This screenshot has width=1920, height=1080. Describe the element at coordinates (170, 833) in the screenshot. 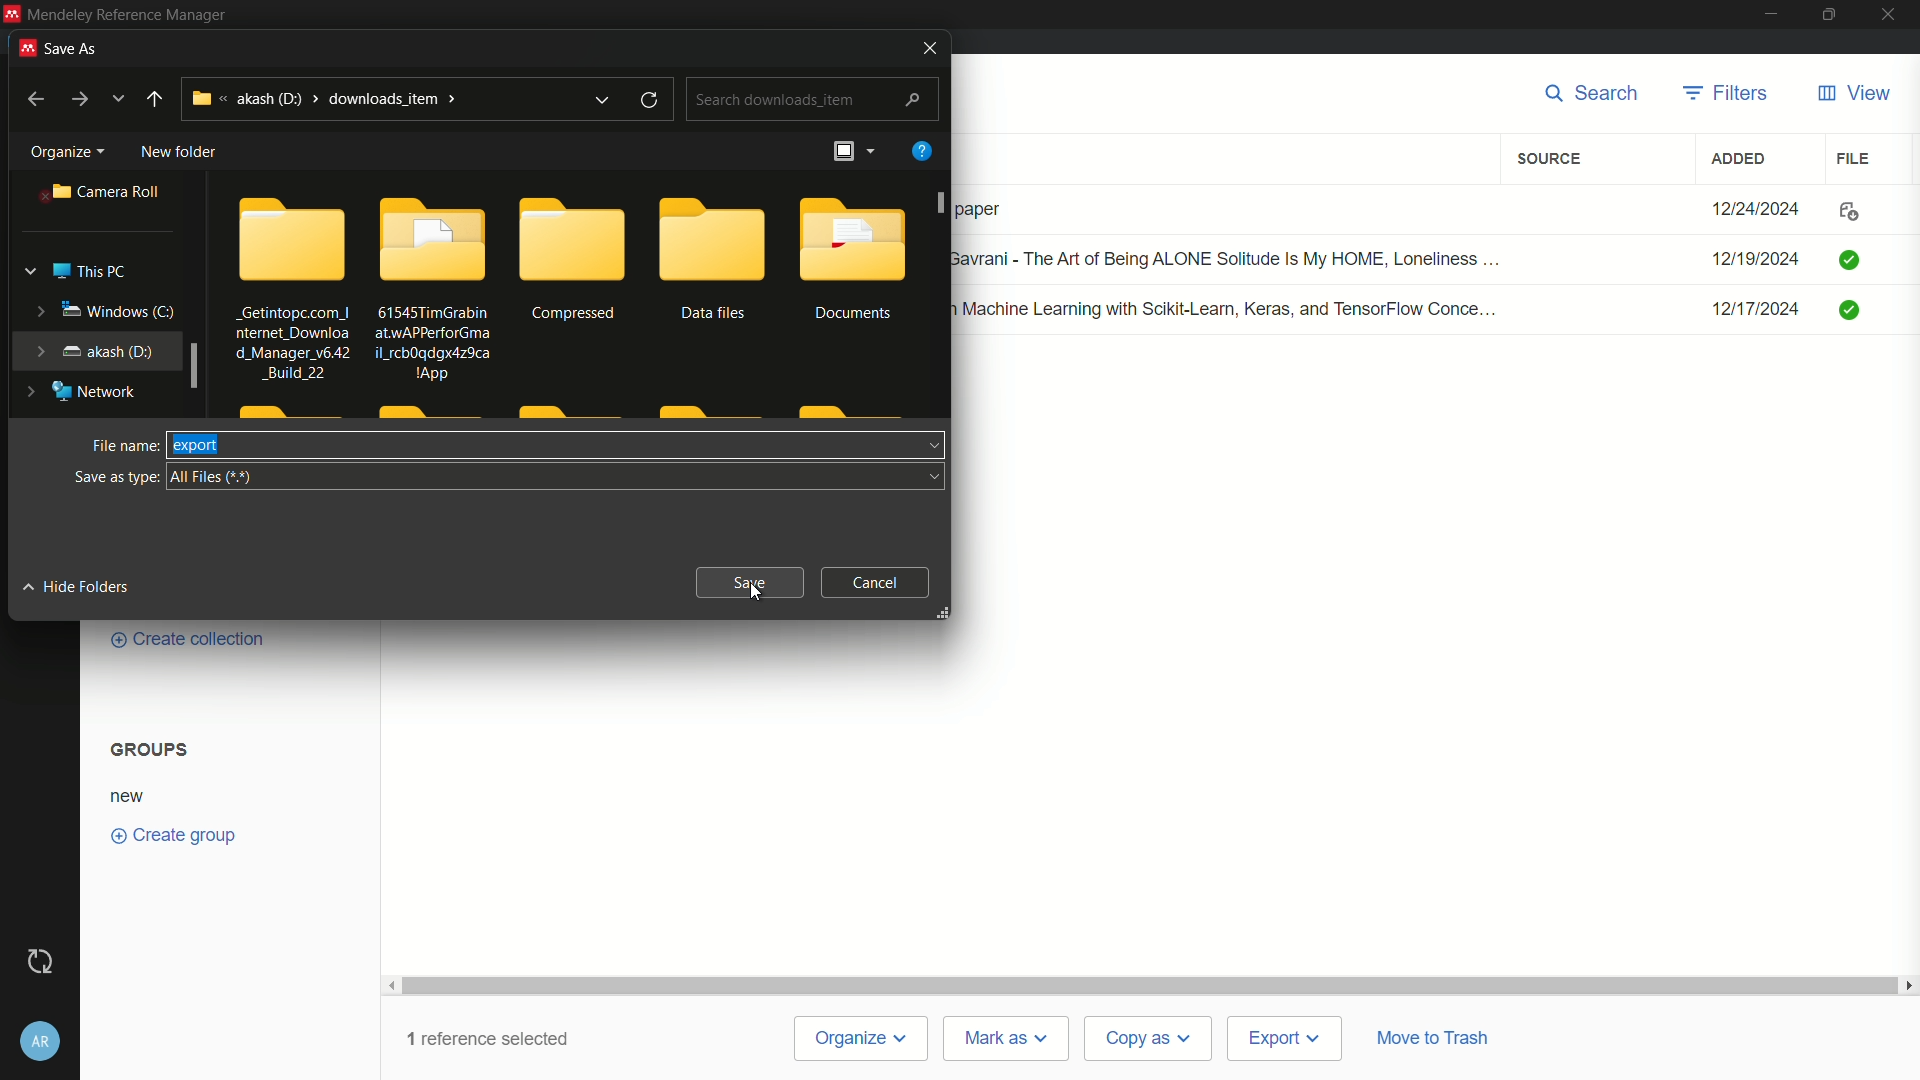

I see `create group` at that location.